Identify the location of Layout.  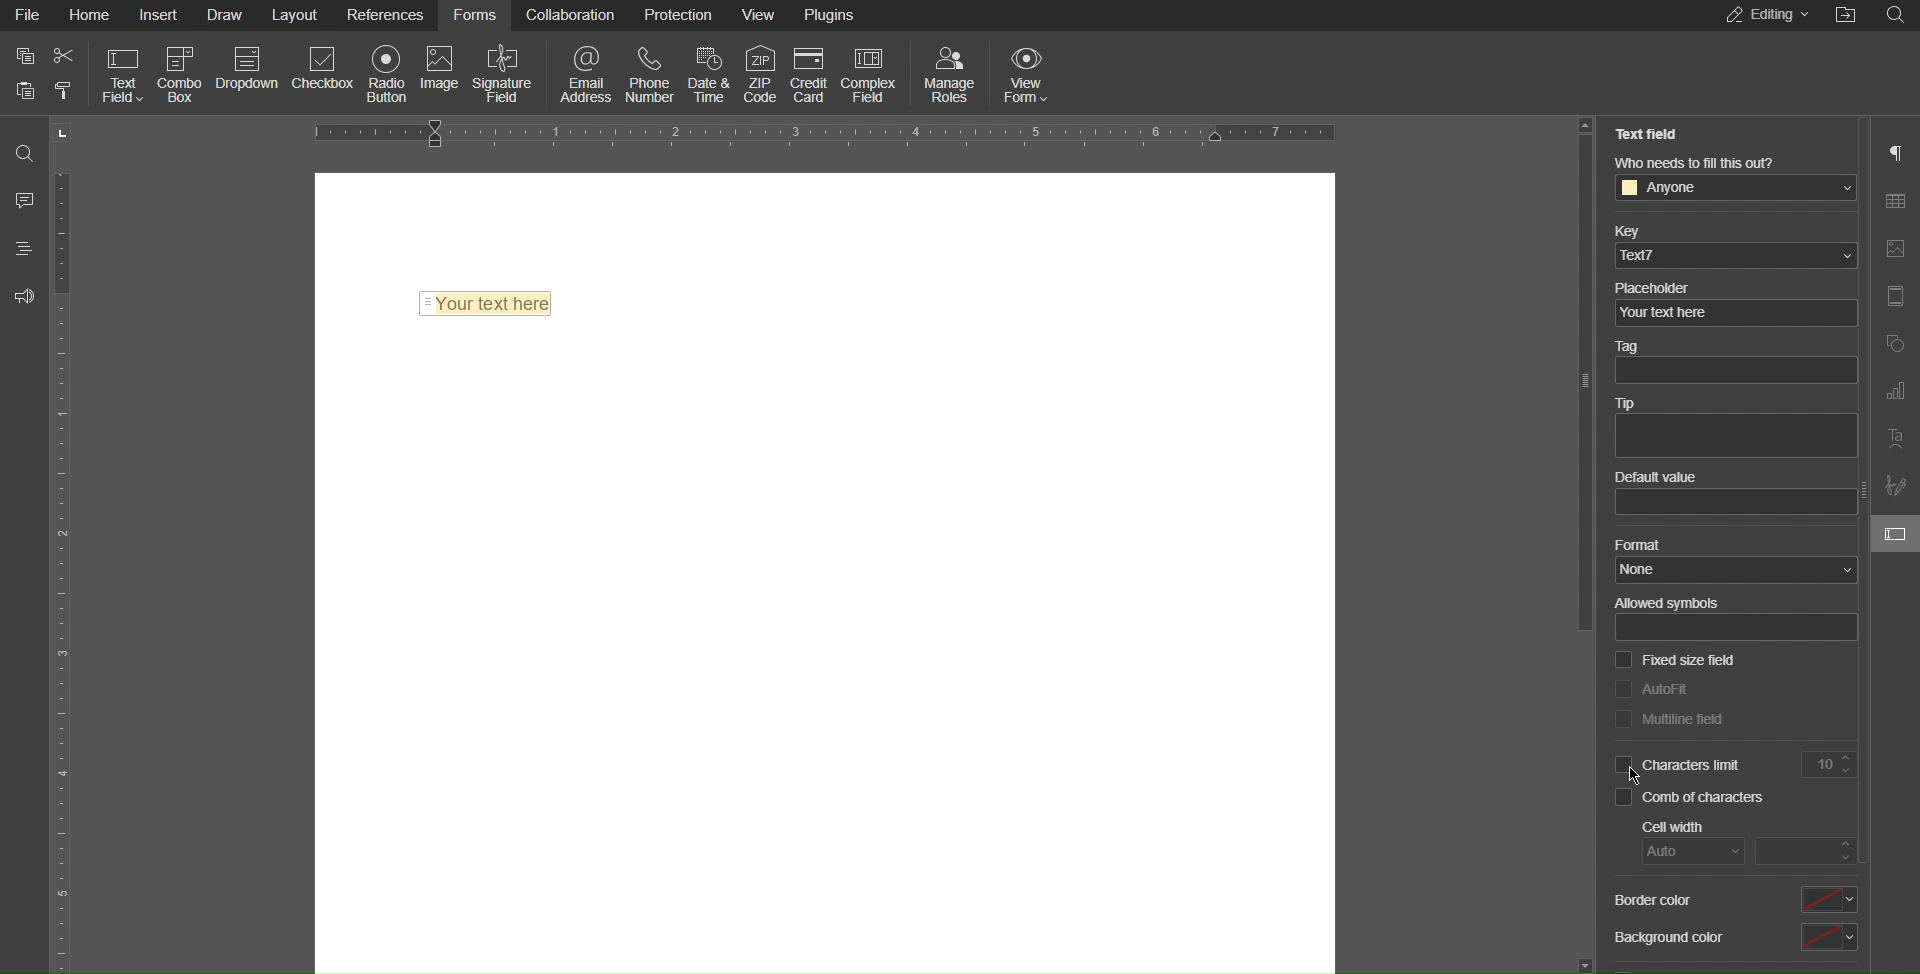
(298, 16).